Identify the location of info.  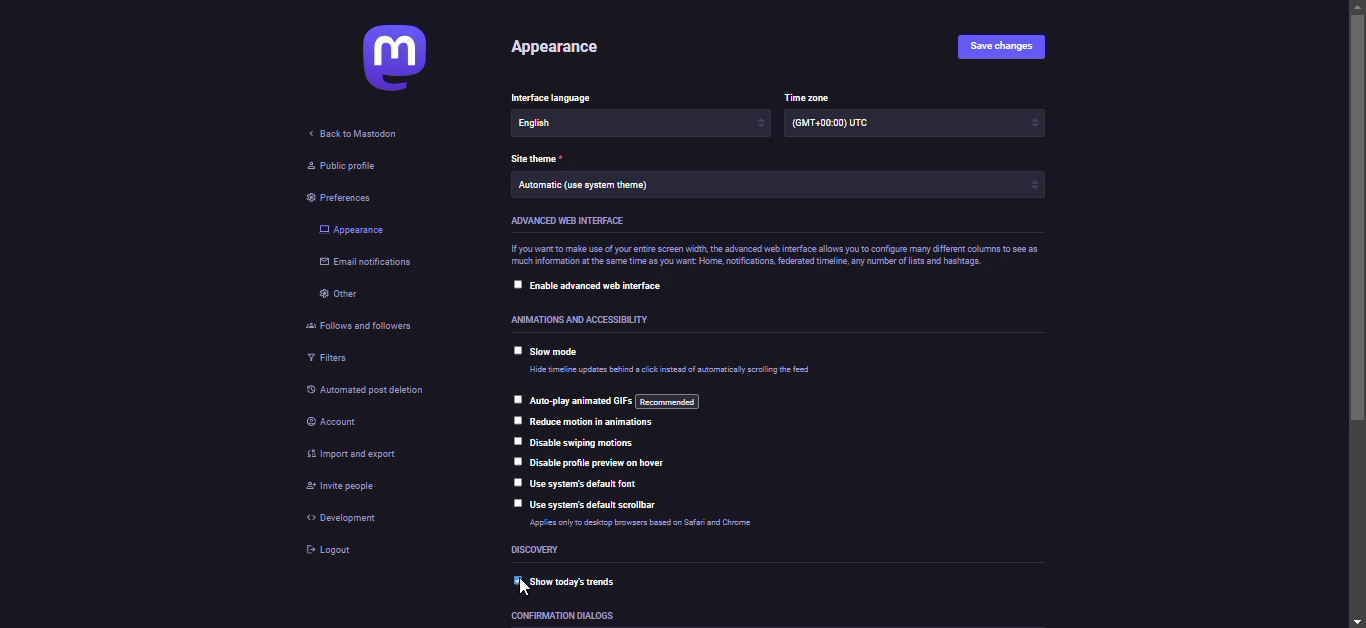
(770, 256).